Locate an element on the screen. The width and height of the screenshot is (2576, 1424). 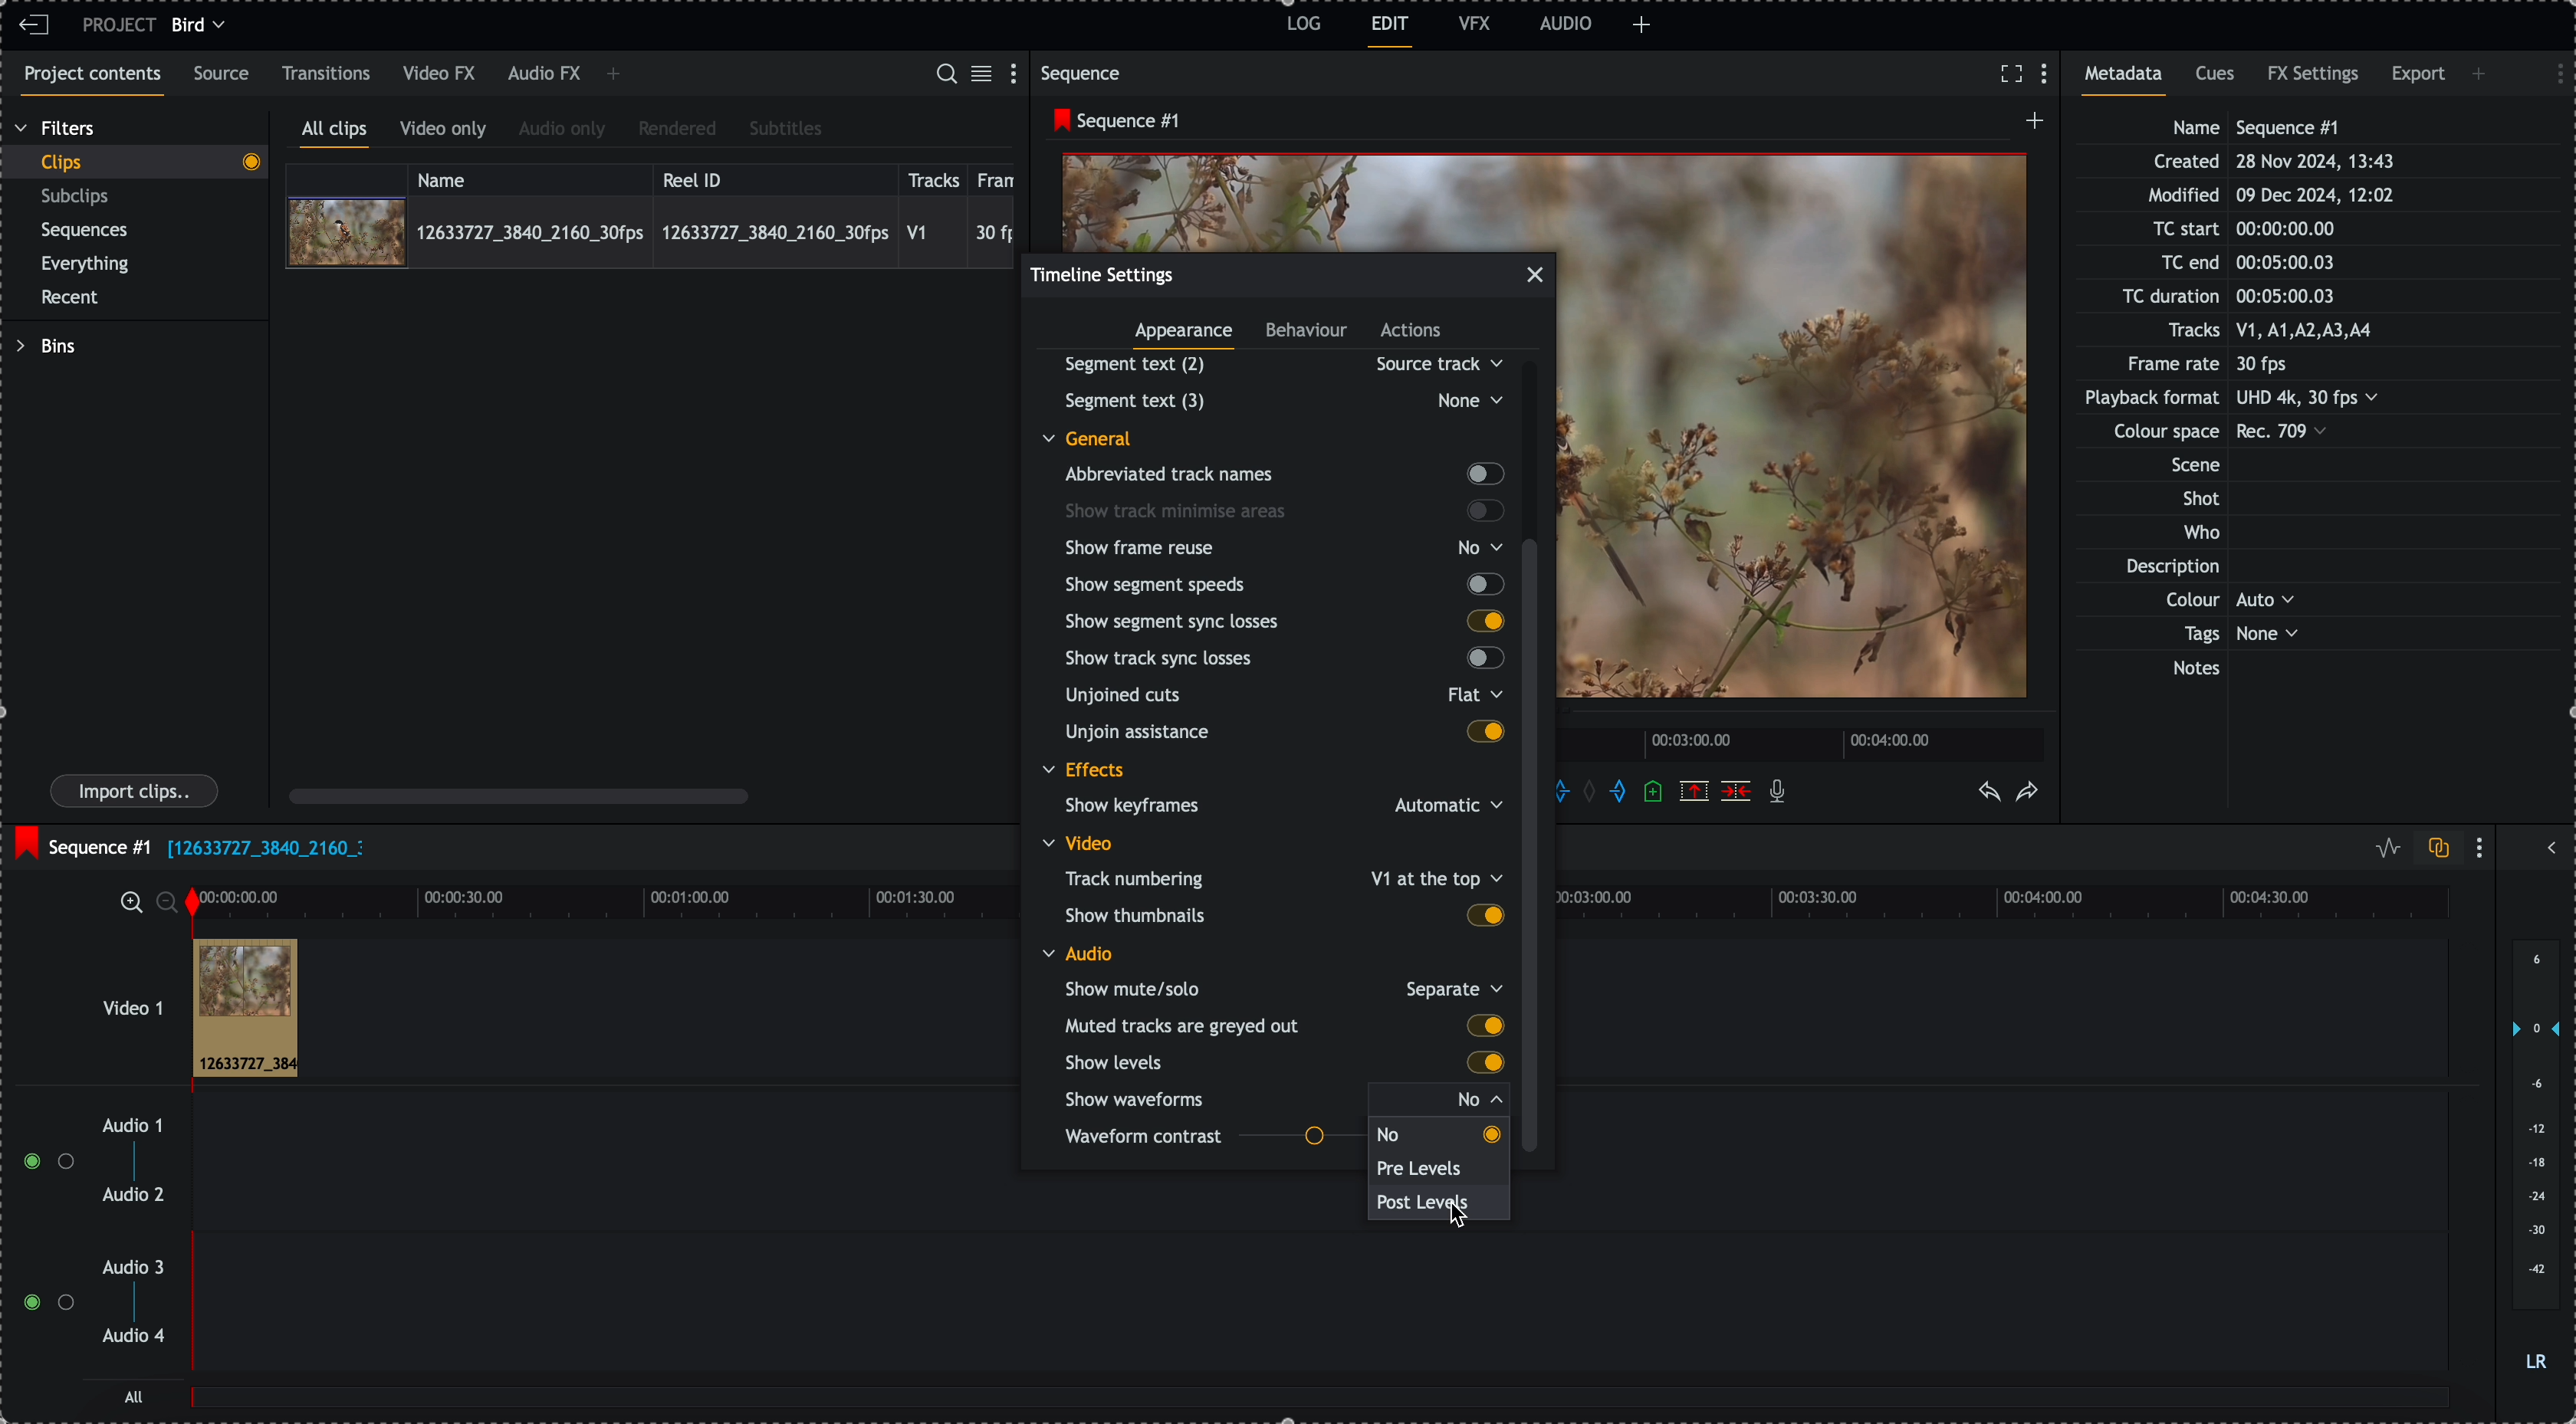
show settings menu is located at coordinates (2049, 75).